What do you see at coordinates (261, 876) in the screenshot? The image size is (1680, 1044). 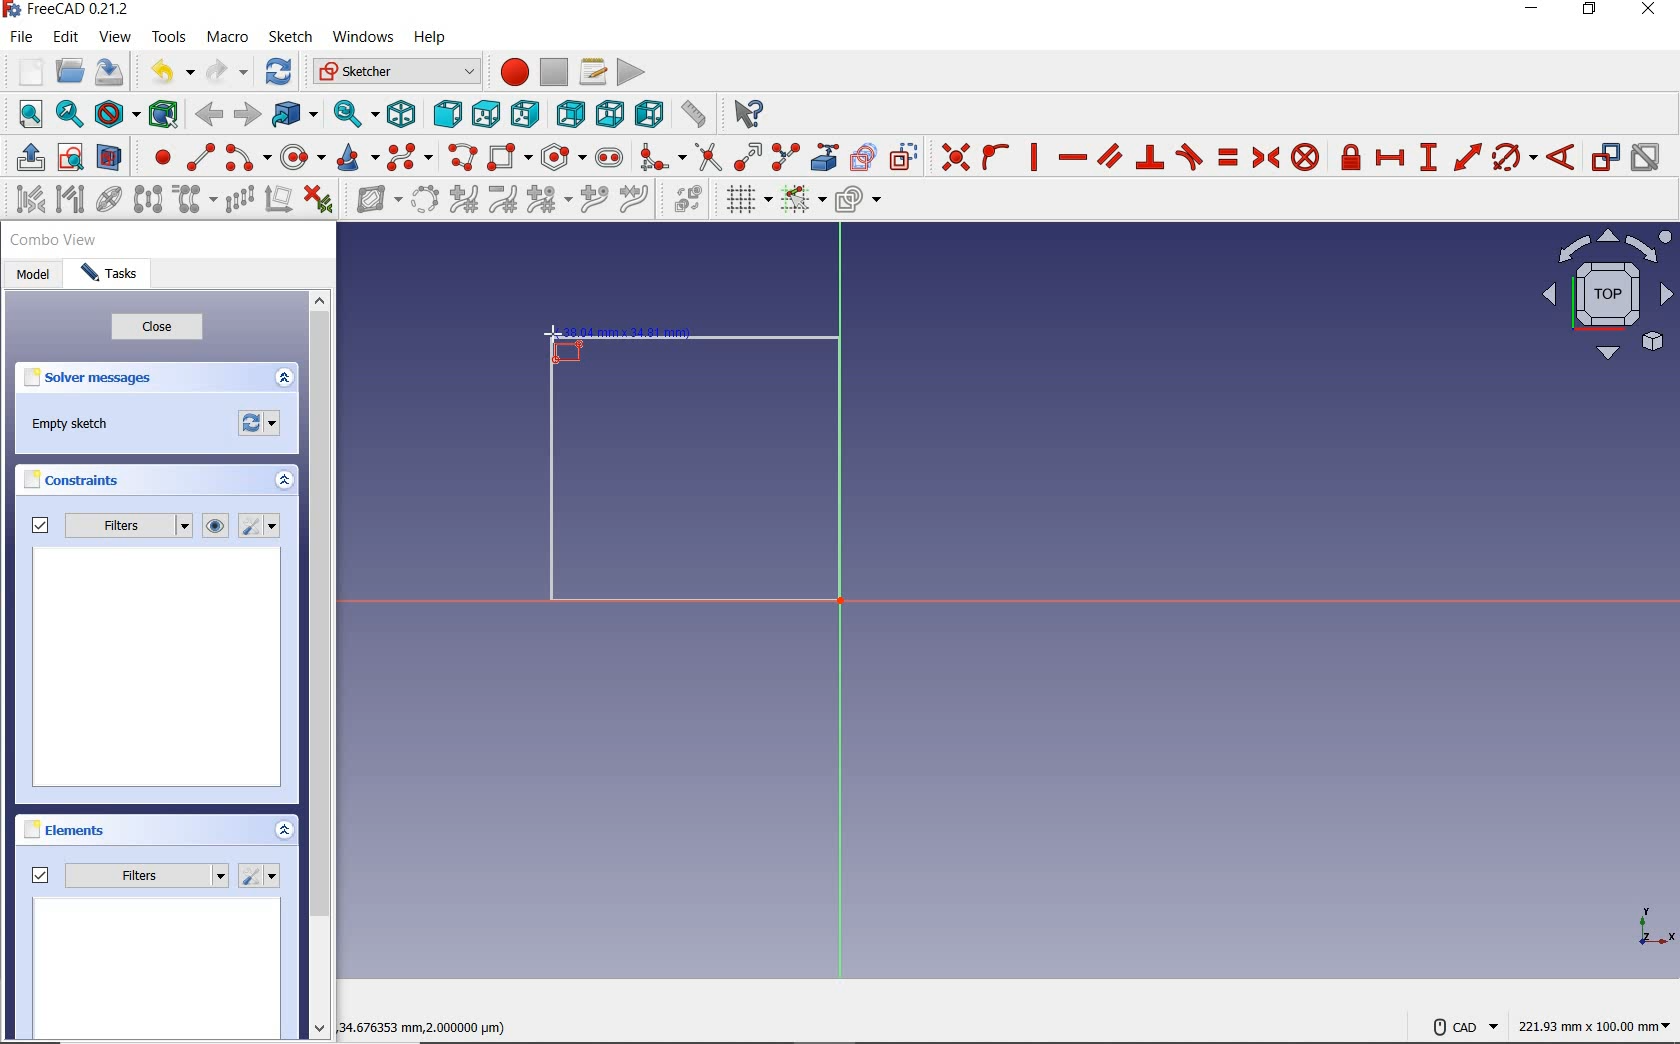 I see `settings` at bounding box center [261, 876].